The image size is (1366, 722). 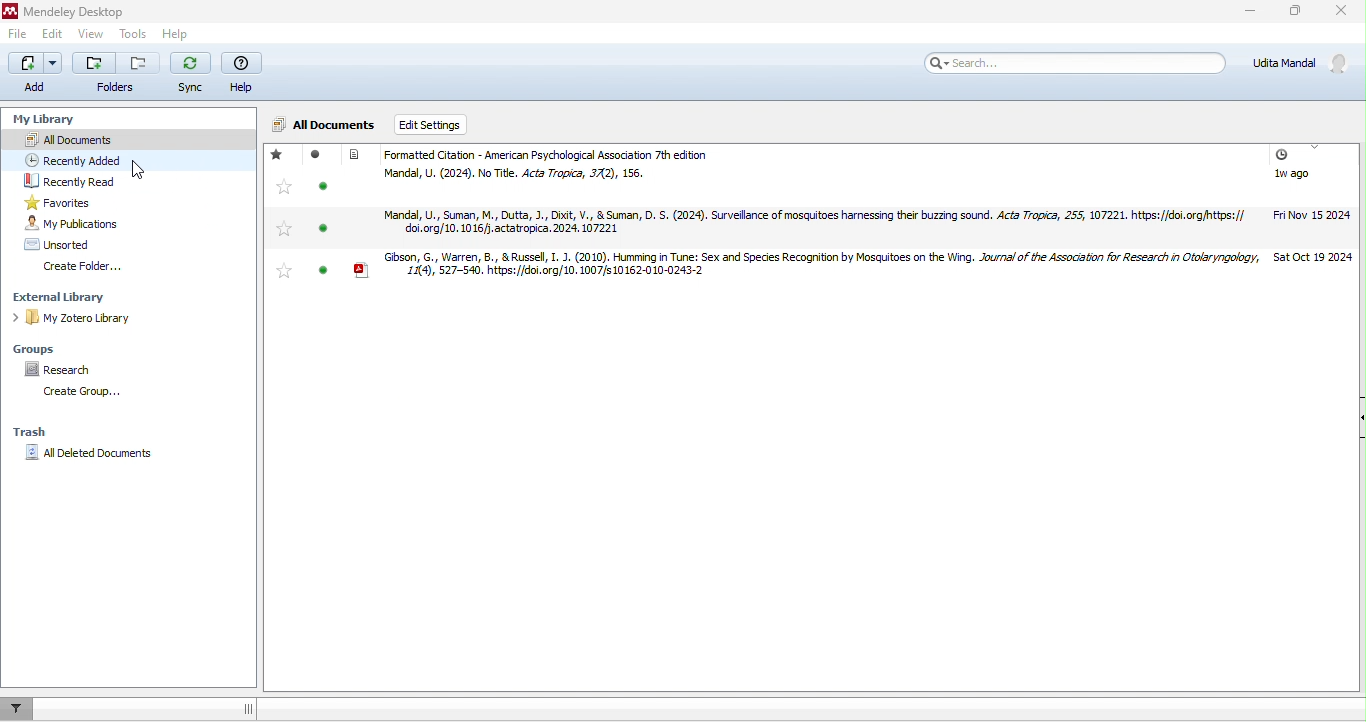 What do you see at coordinates (56, 244) in the screenshot?
I see `unsorted` at bounding box center [56, 244].